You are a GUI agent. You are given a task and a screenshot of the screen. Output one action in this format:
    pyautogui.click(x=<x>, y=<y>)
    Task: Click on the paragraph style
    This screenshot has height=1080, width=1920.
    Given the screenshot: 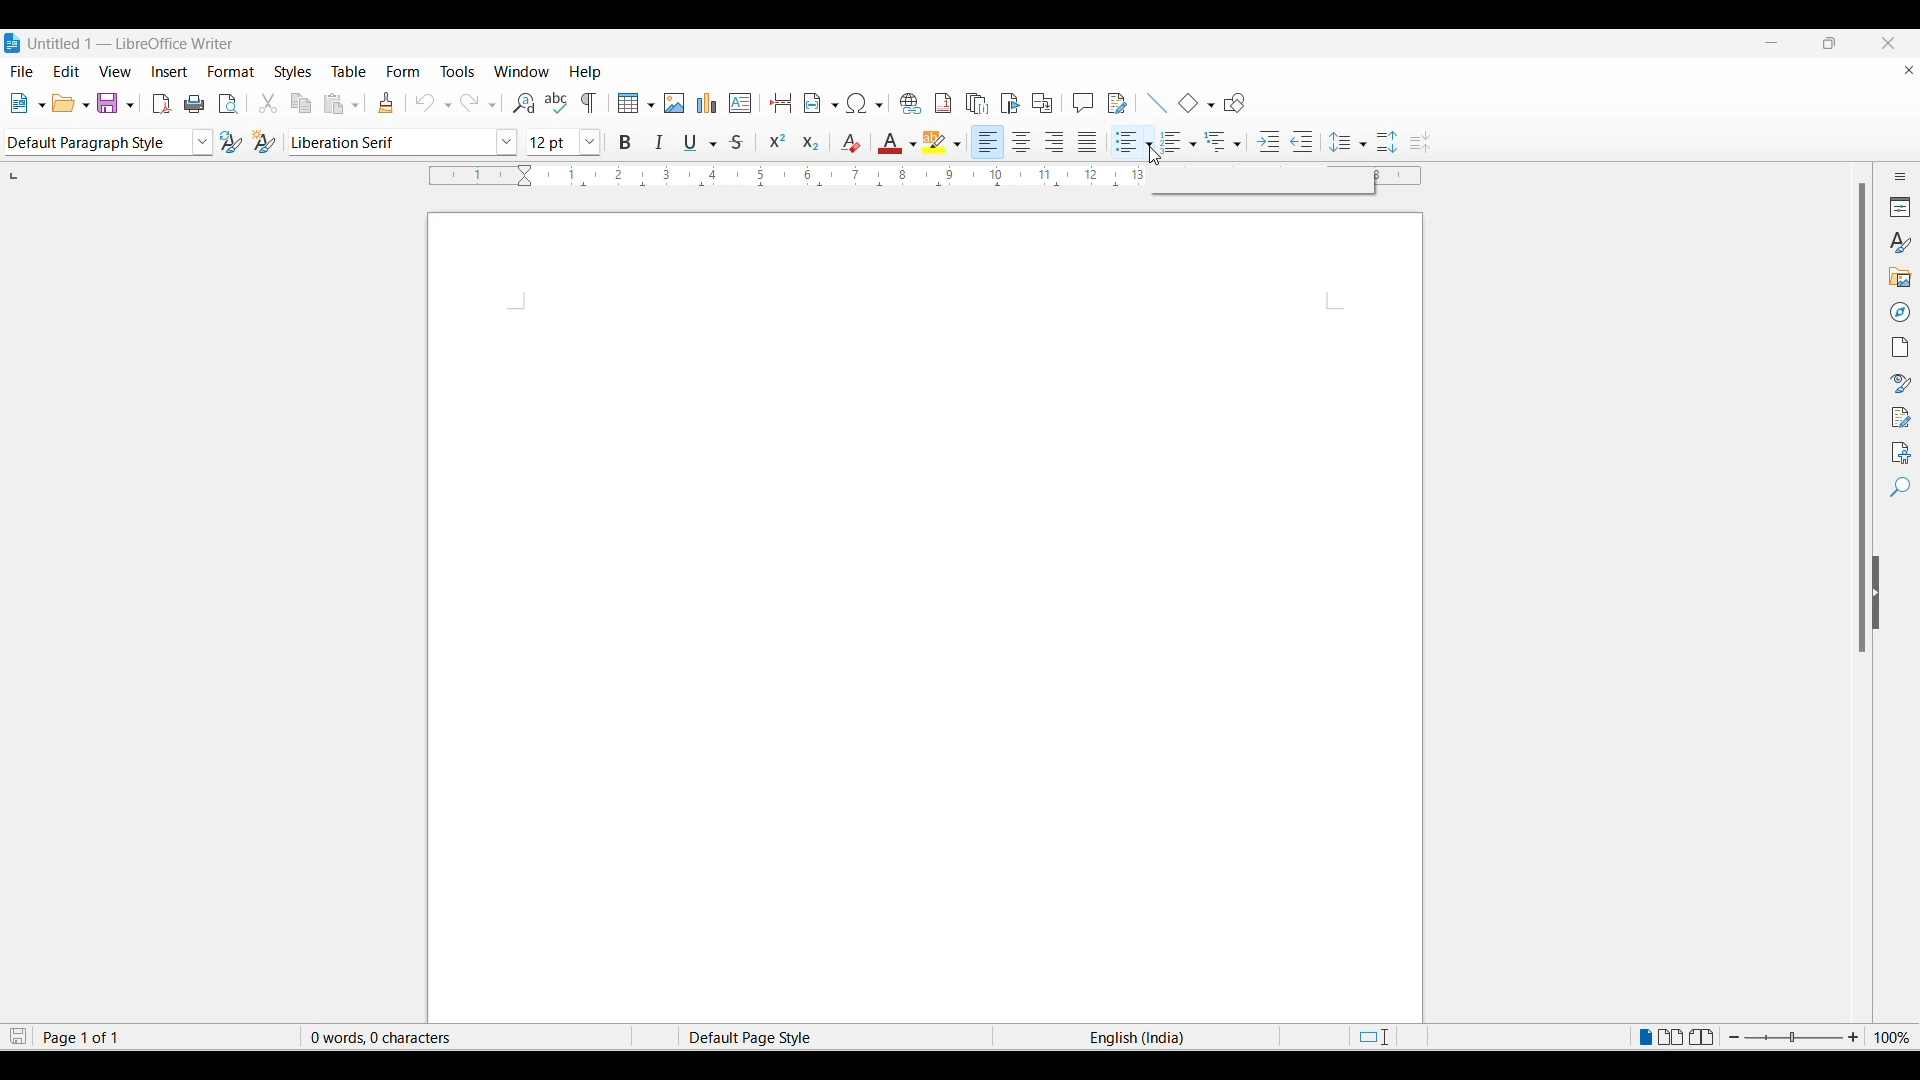 What is the action you would take?
    pyautogui.click(x=106, y=144)
    